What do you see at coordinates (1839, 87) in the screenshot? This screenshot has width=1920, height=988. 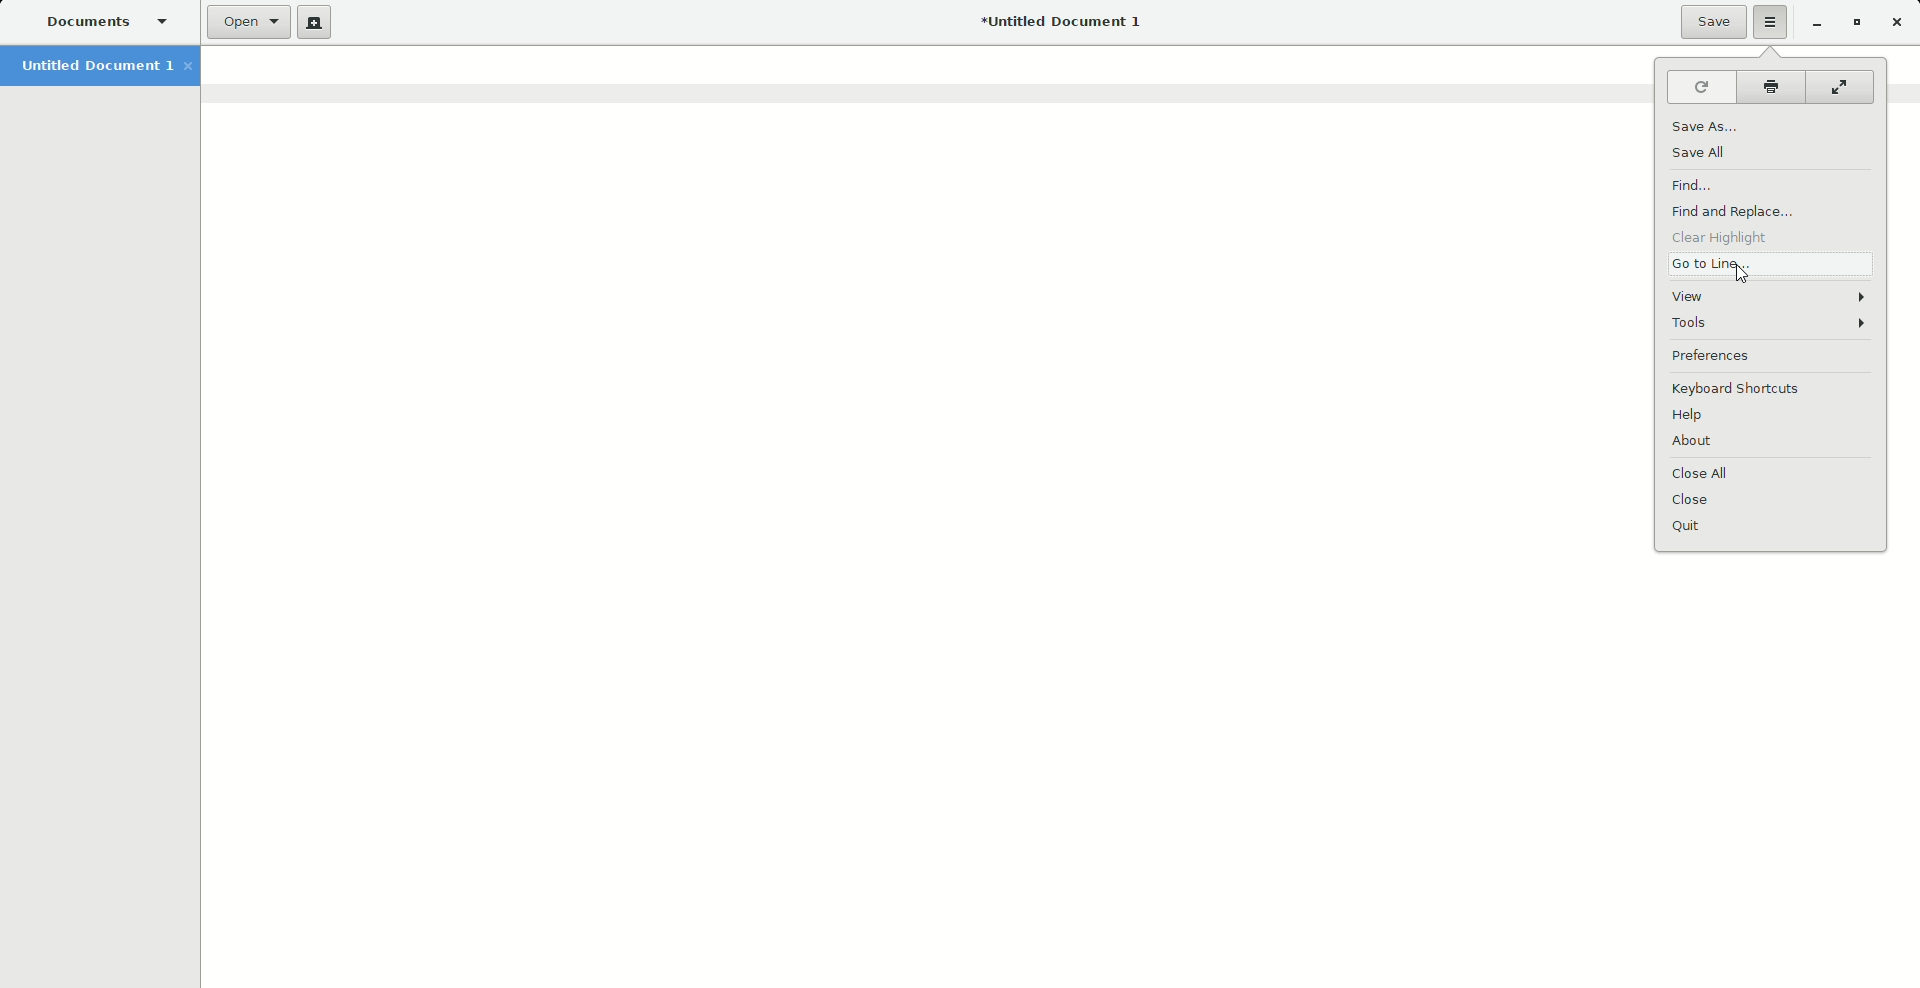 I see `Fullscreen` at bounding box center [1839, 87].